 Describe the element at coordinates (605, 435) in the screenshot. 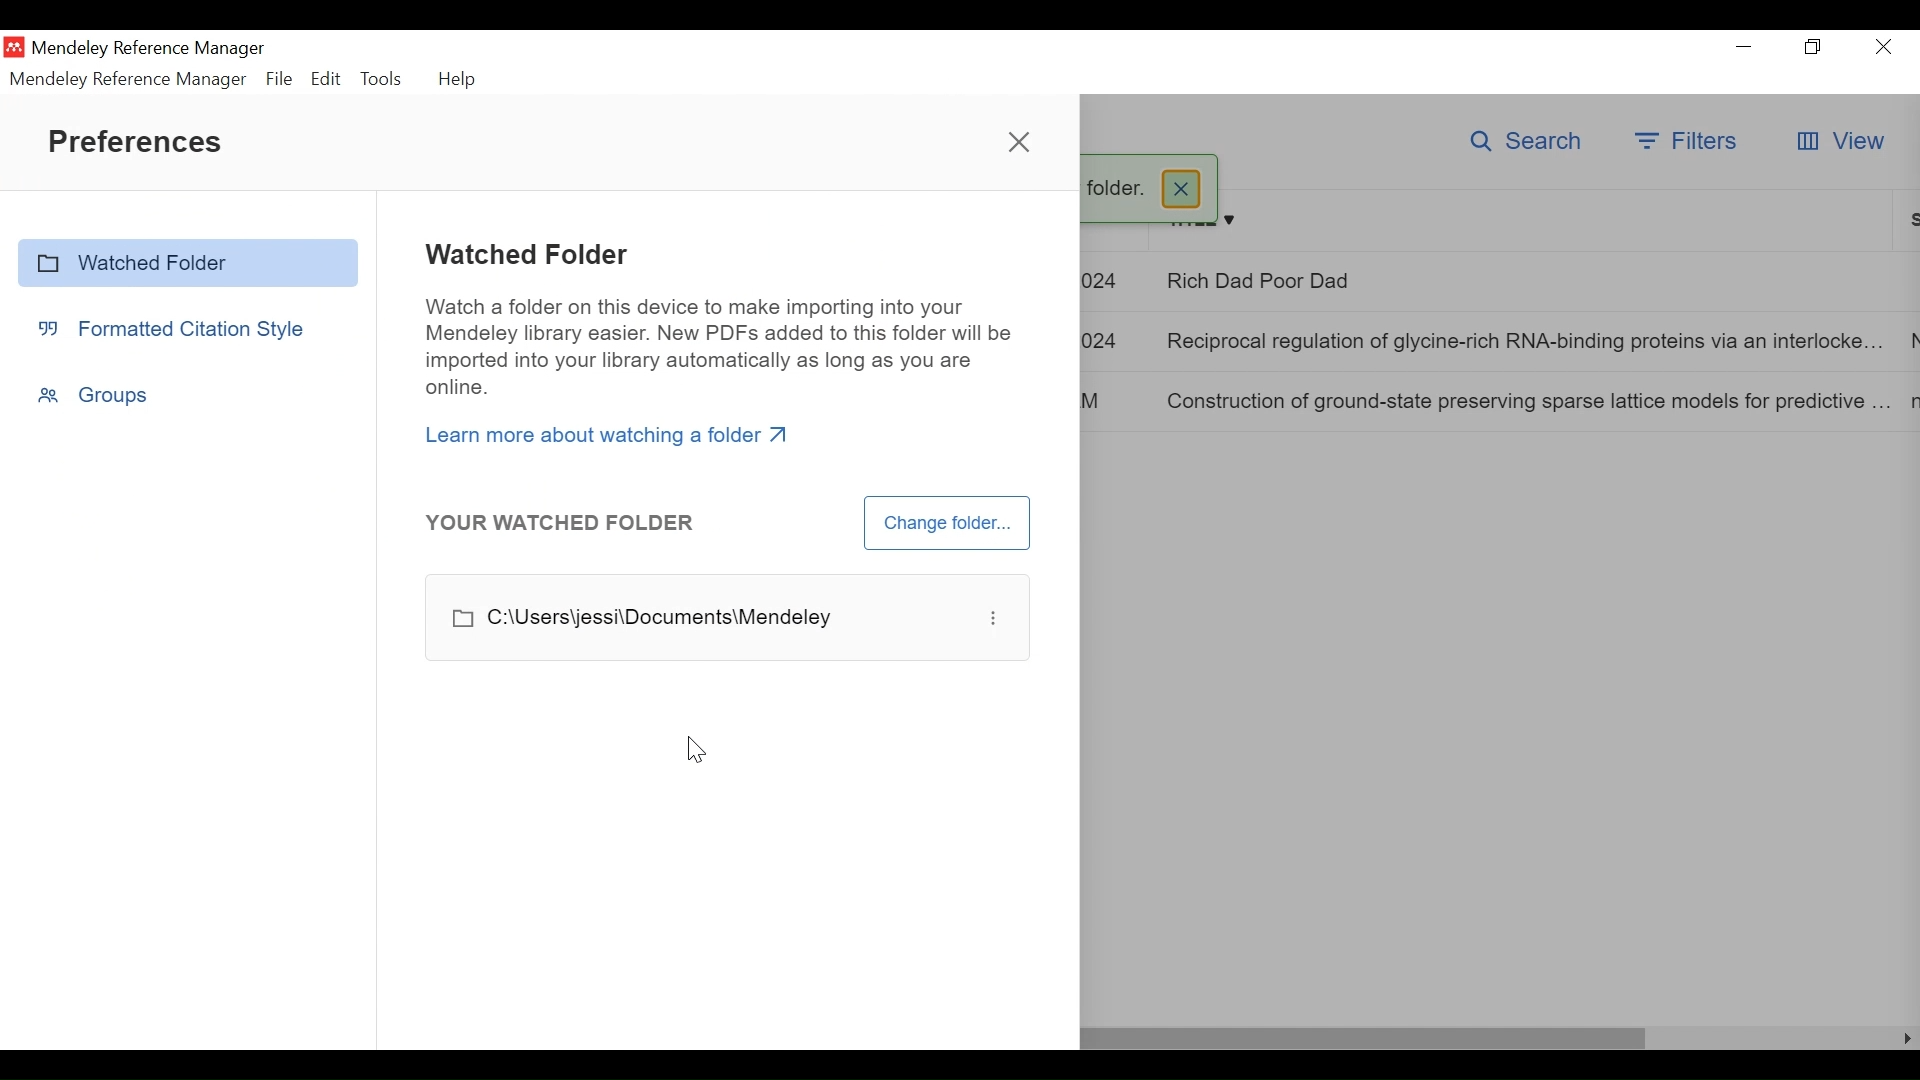

I see `Learn more about watching a folder` at that location.